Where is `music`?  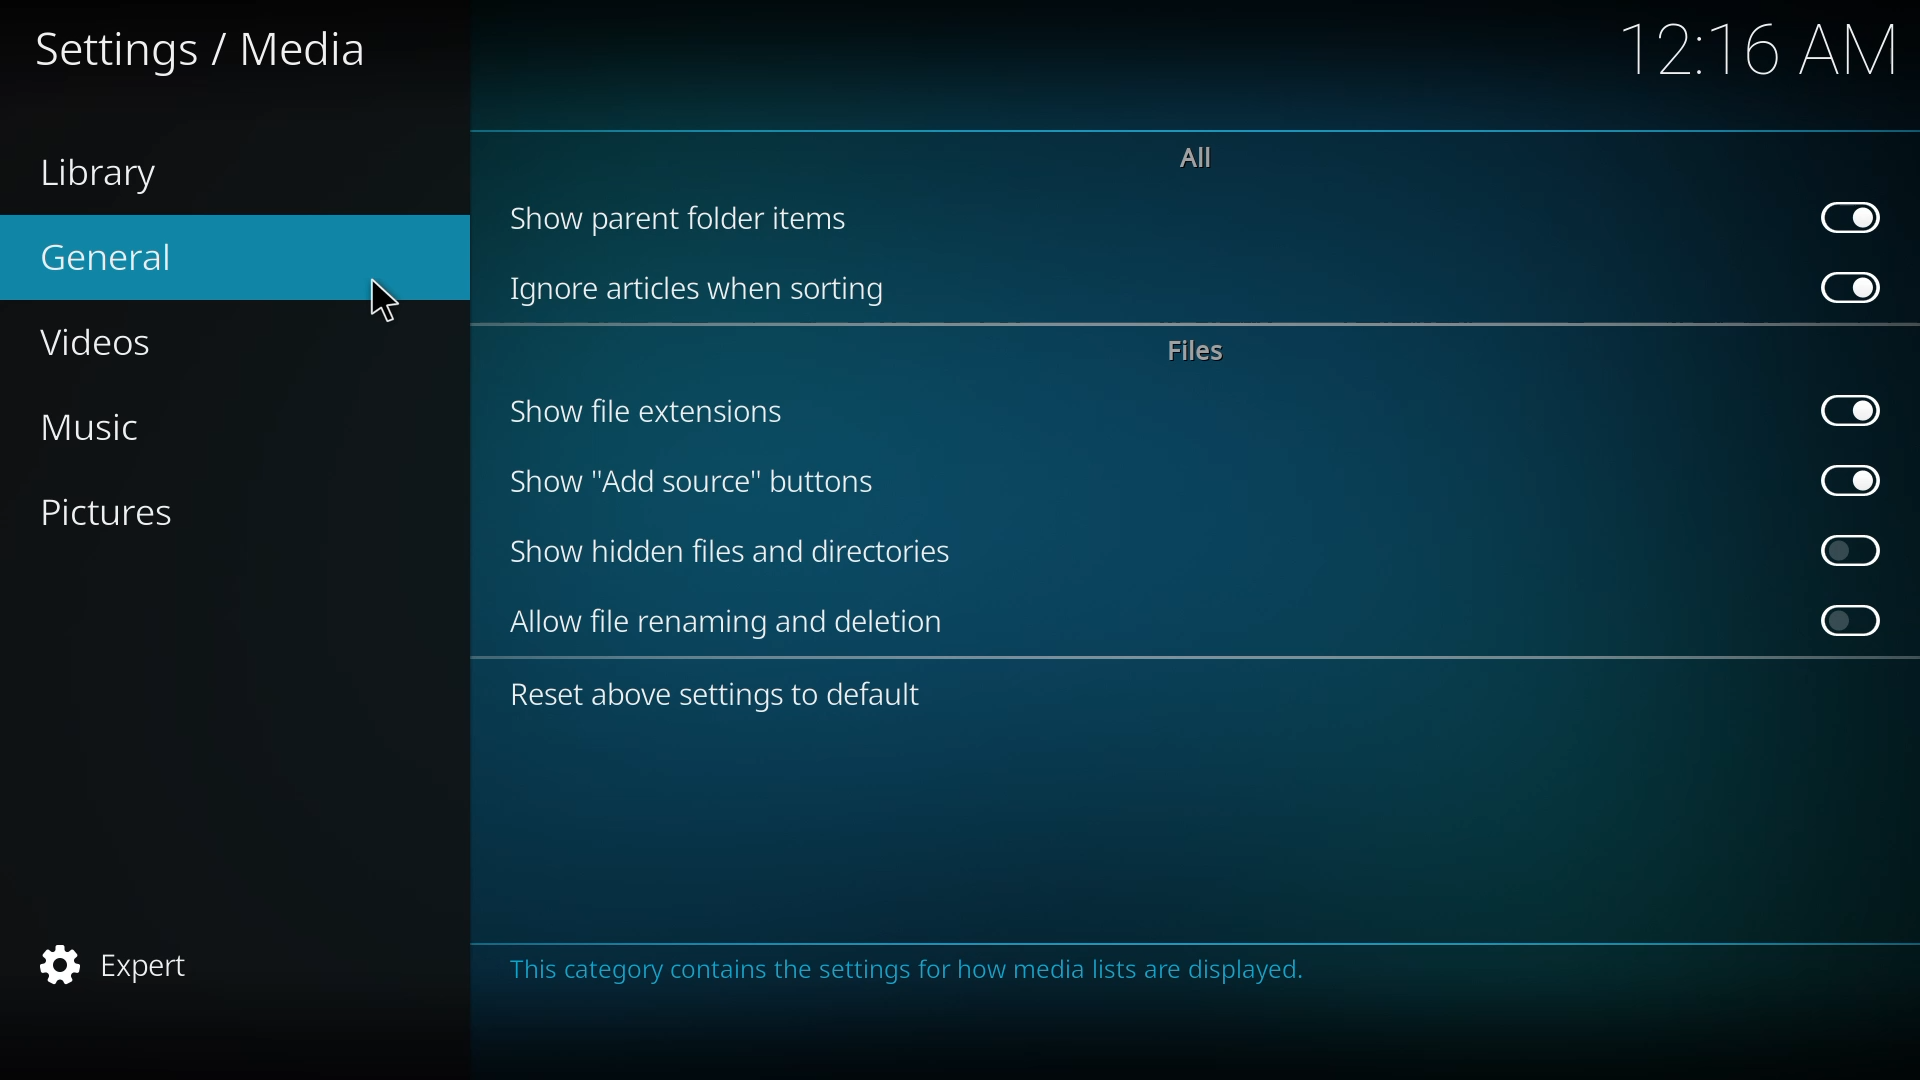 music is located at coordinates (102, 425).